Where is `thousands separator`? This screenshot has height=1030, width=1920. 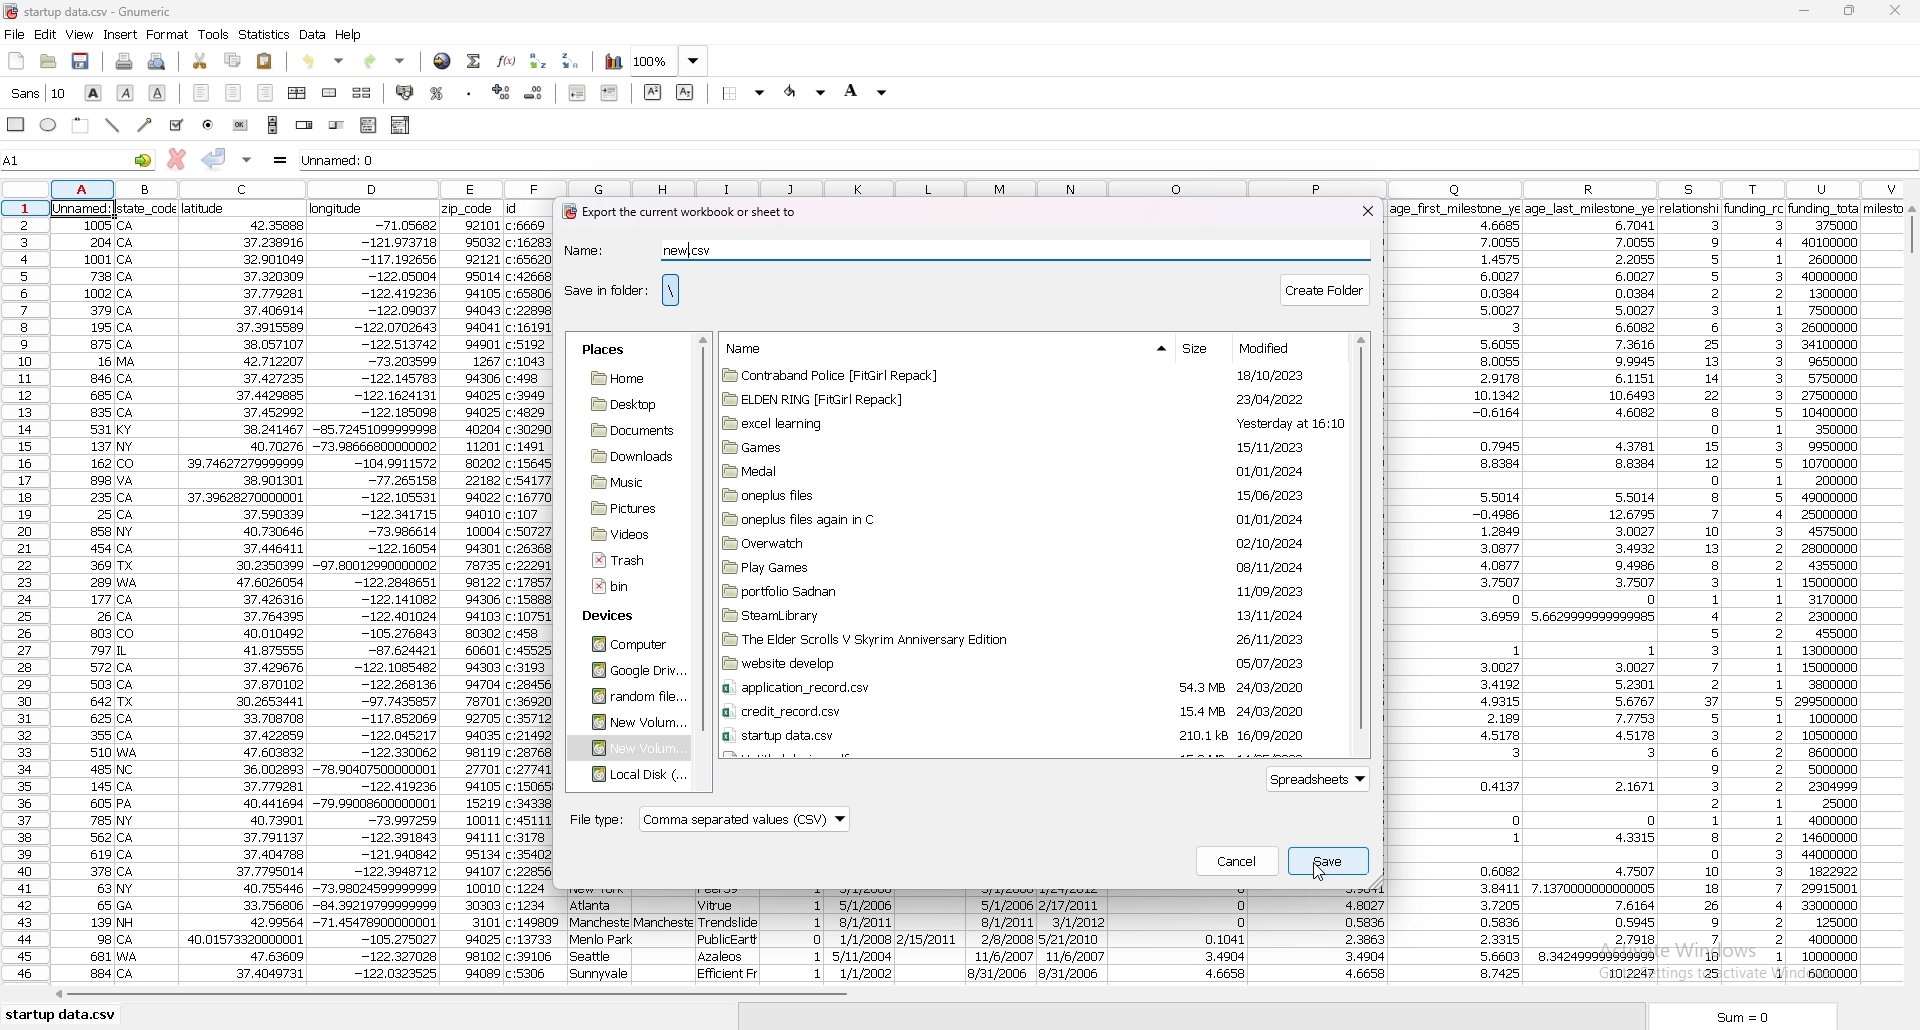 thousands separator is located at coordinates (469, 90).